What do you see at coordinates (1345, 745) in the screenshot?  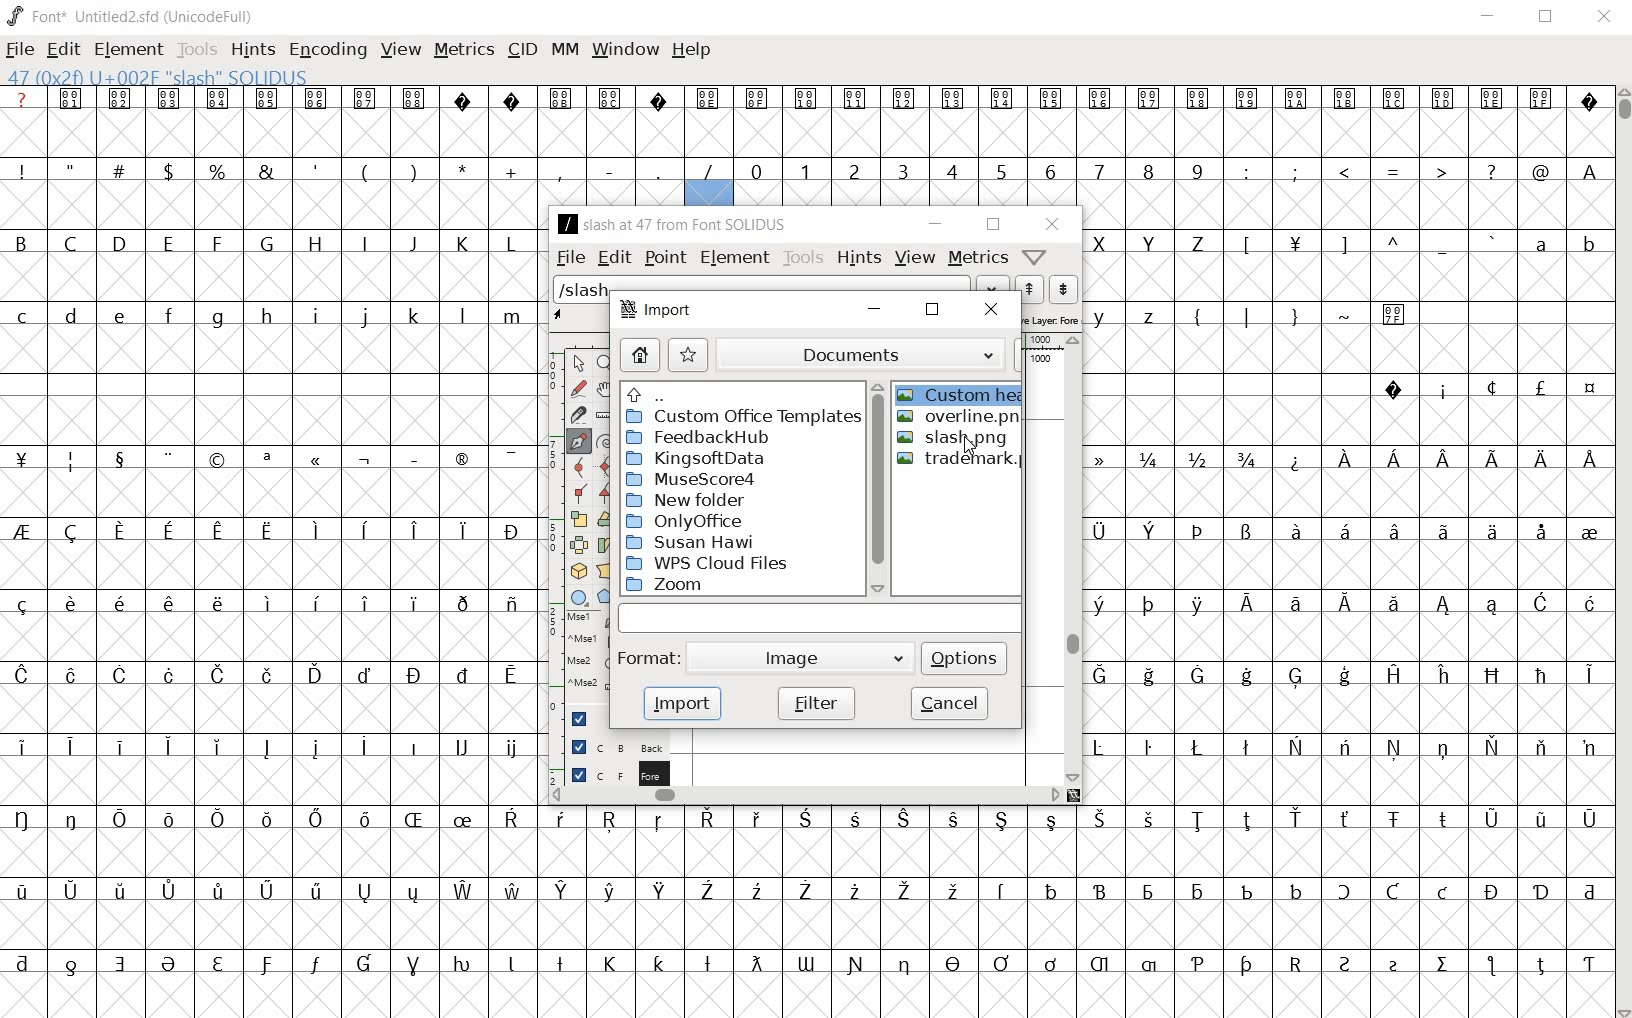 I see `special letters` at bounding box center [1345, 745].